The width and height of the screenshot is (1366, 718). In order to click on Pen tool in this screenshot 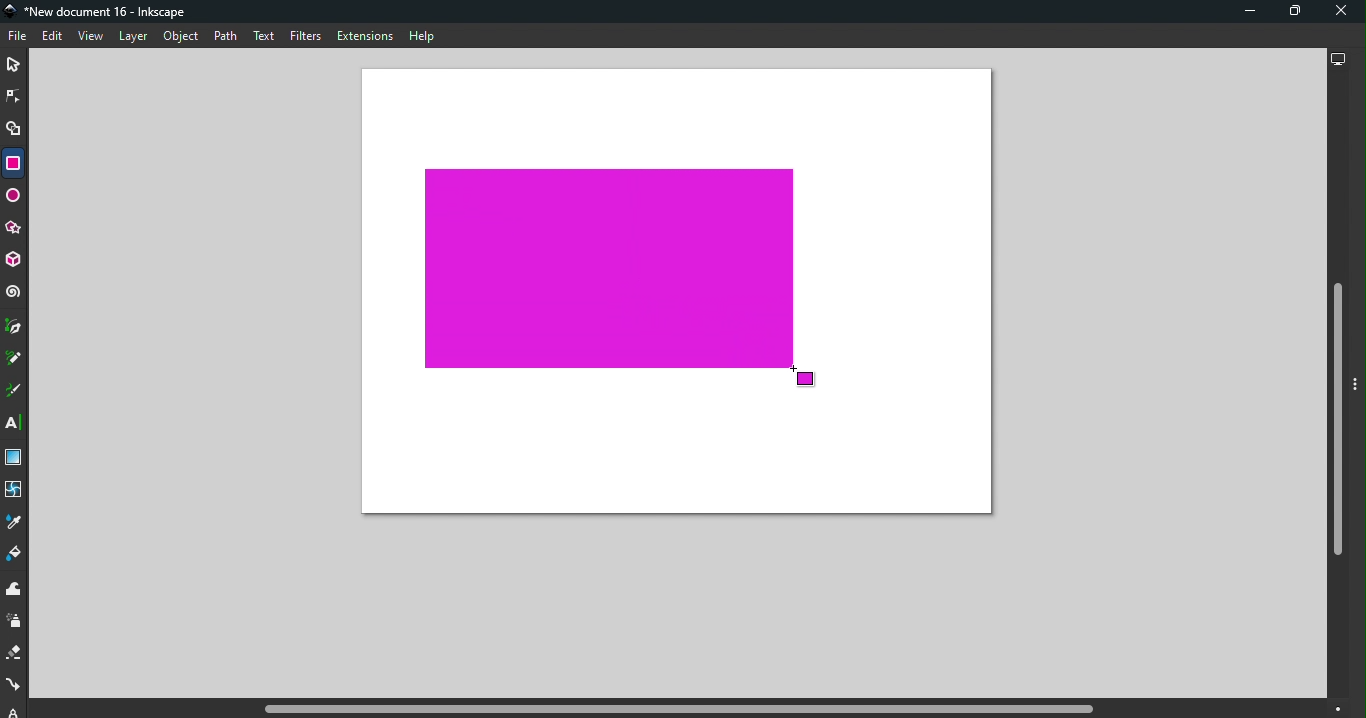, I will do `click(15, 327)`.